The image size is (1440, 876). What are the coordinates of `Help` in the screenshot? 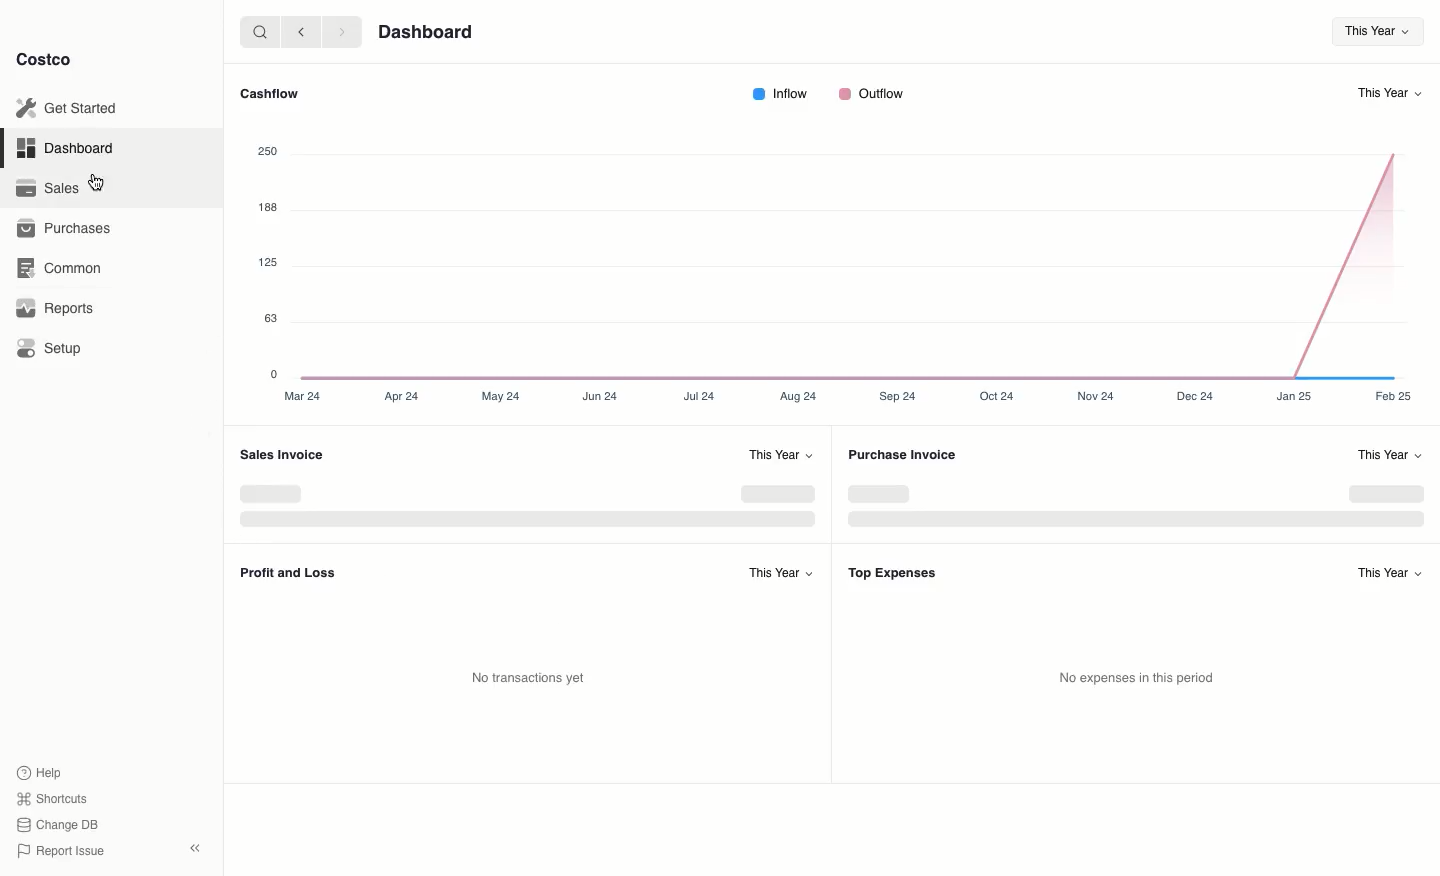 It's located at (41, 771).